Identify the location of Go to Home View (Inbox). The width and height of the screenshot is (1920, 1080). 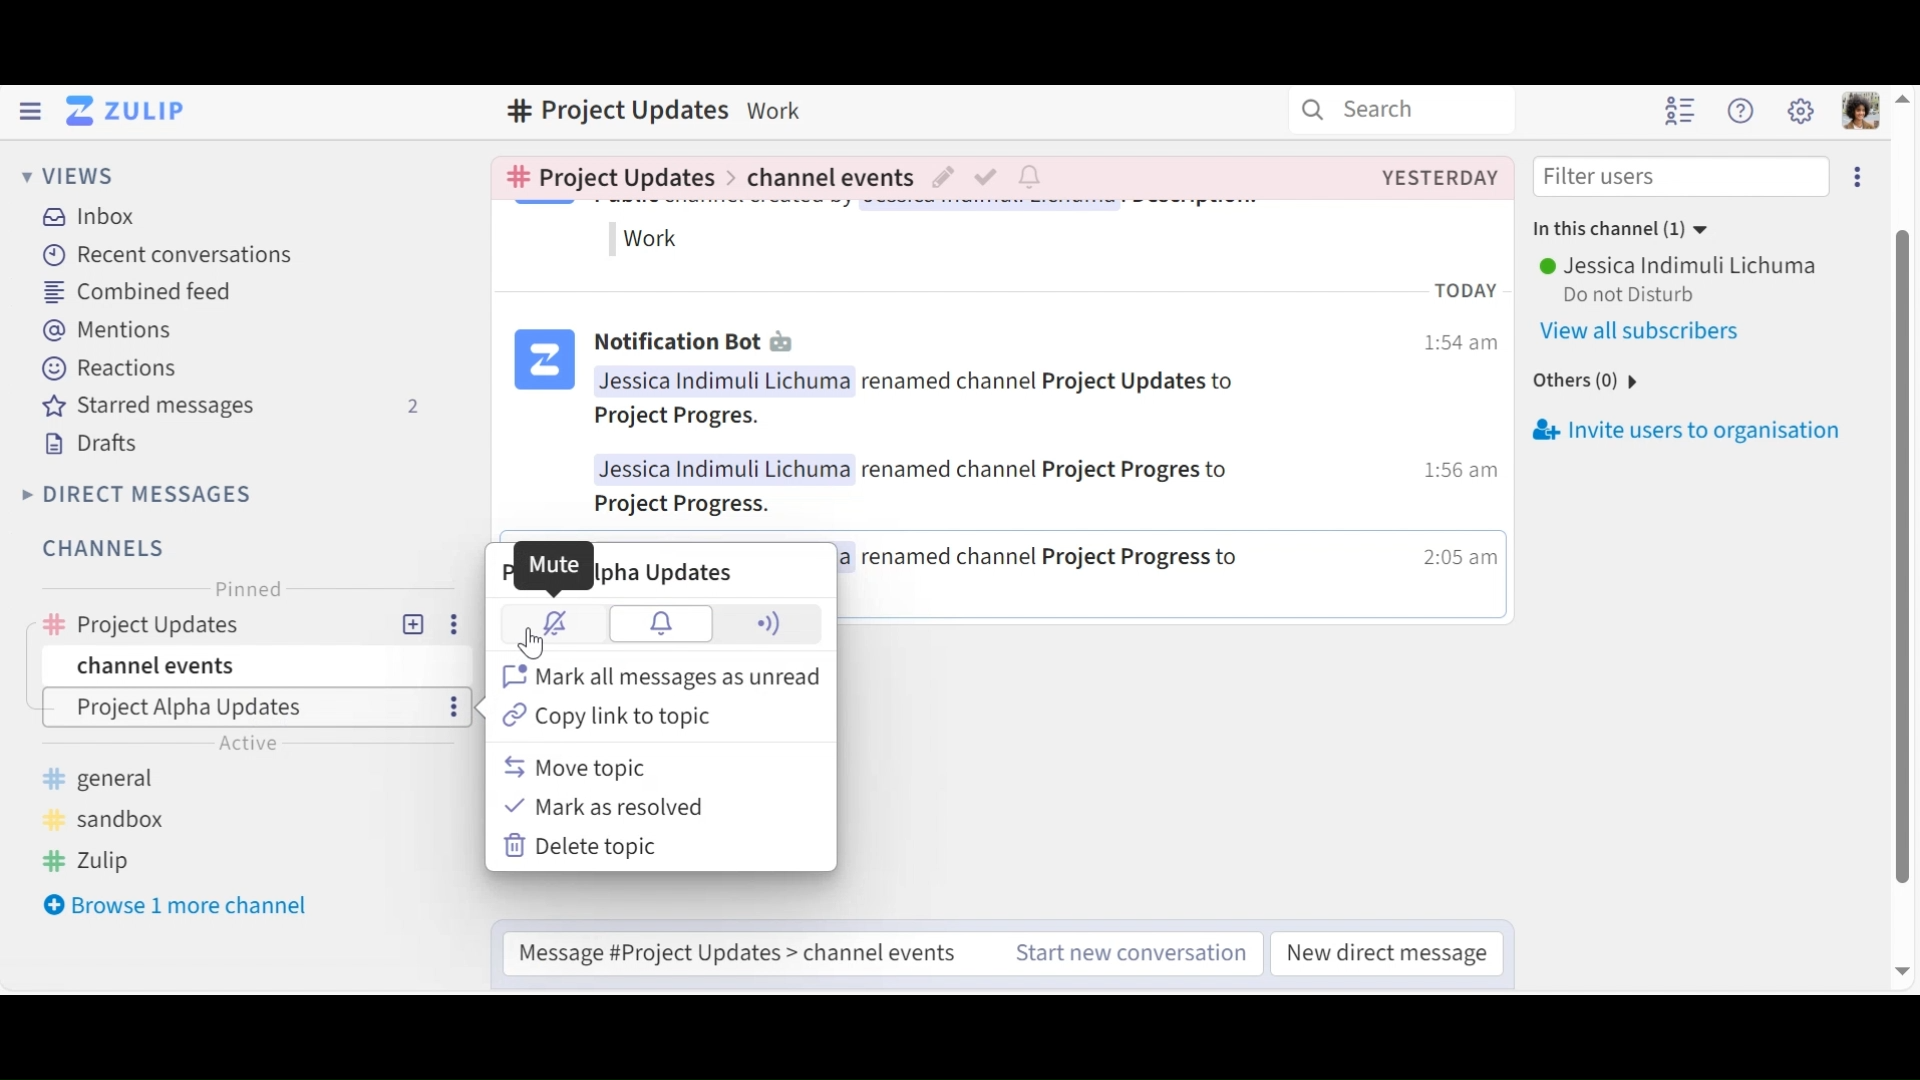
(127, 111).